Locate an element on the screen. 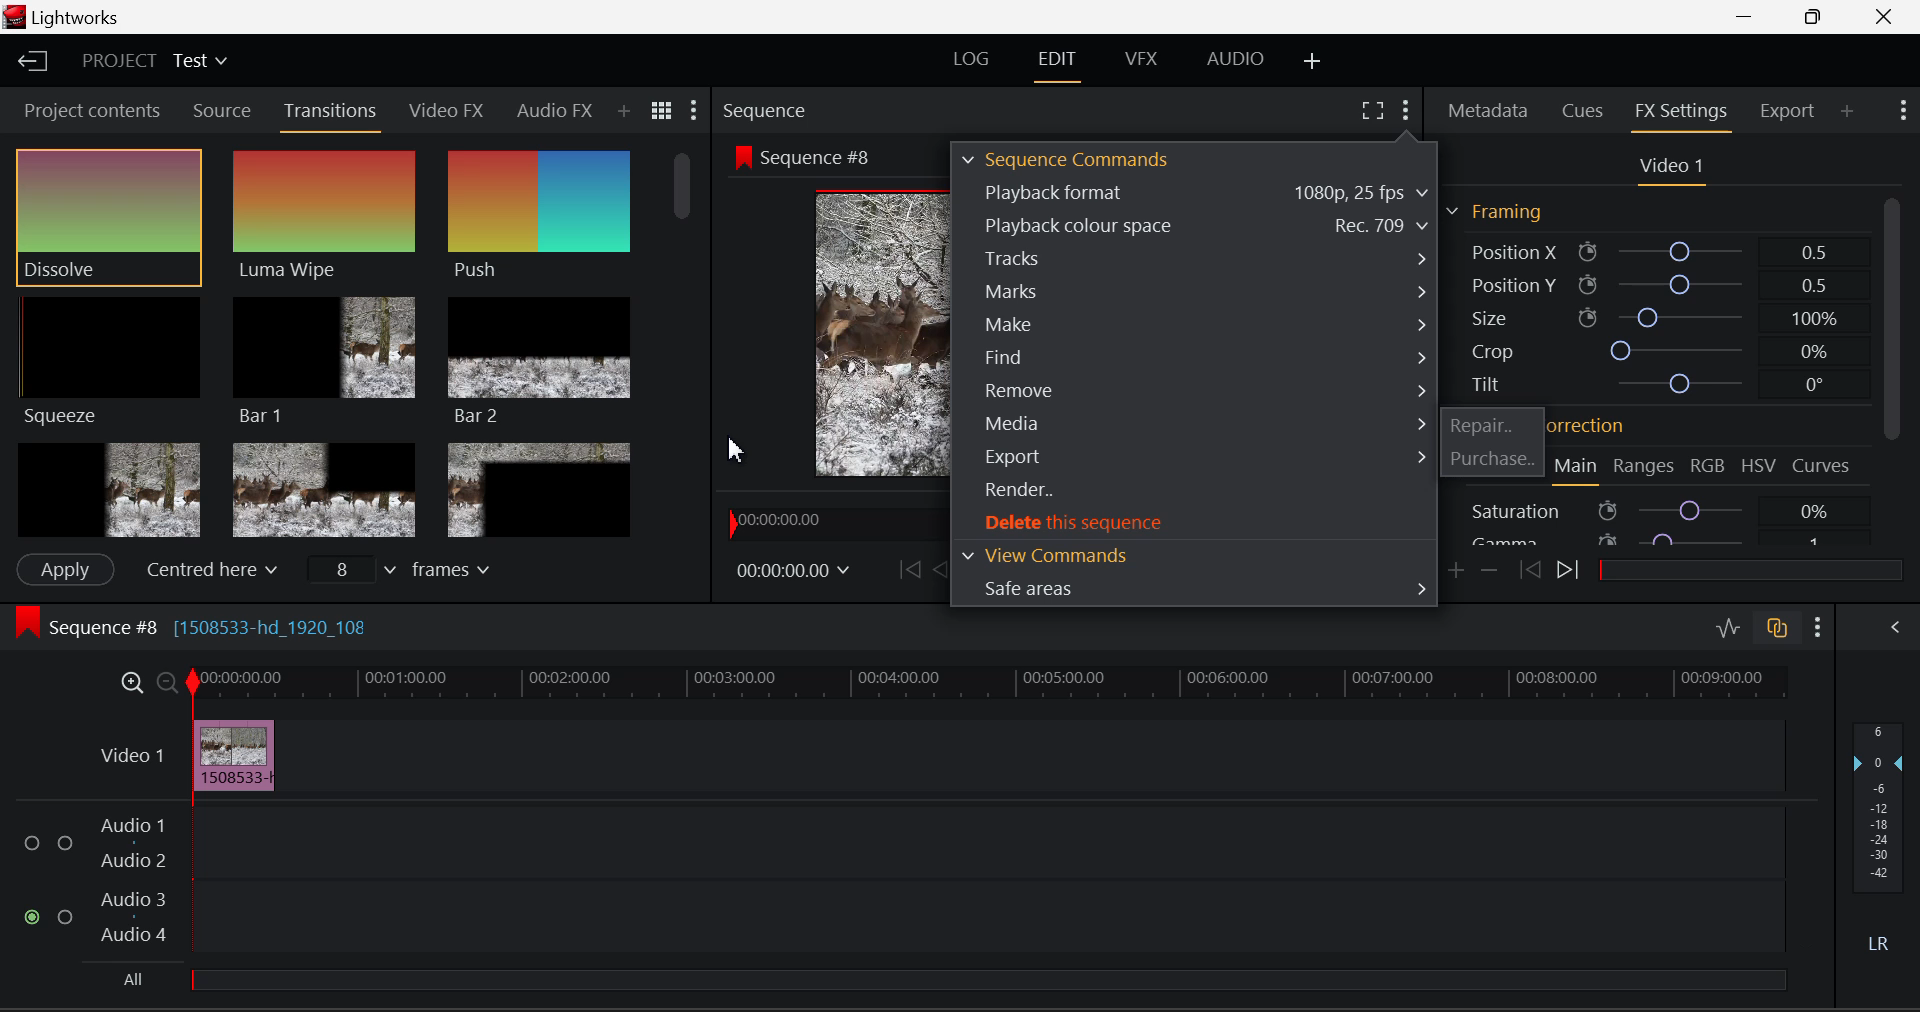  Remove keyframe is located at coordinates (1490, 571).